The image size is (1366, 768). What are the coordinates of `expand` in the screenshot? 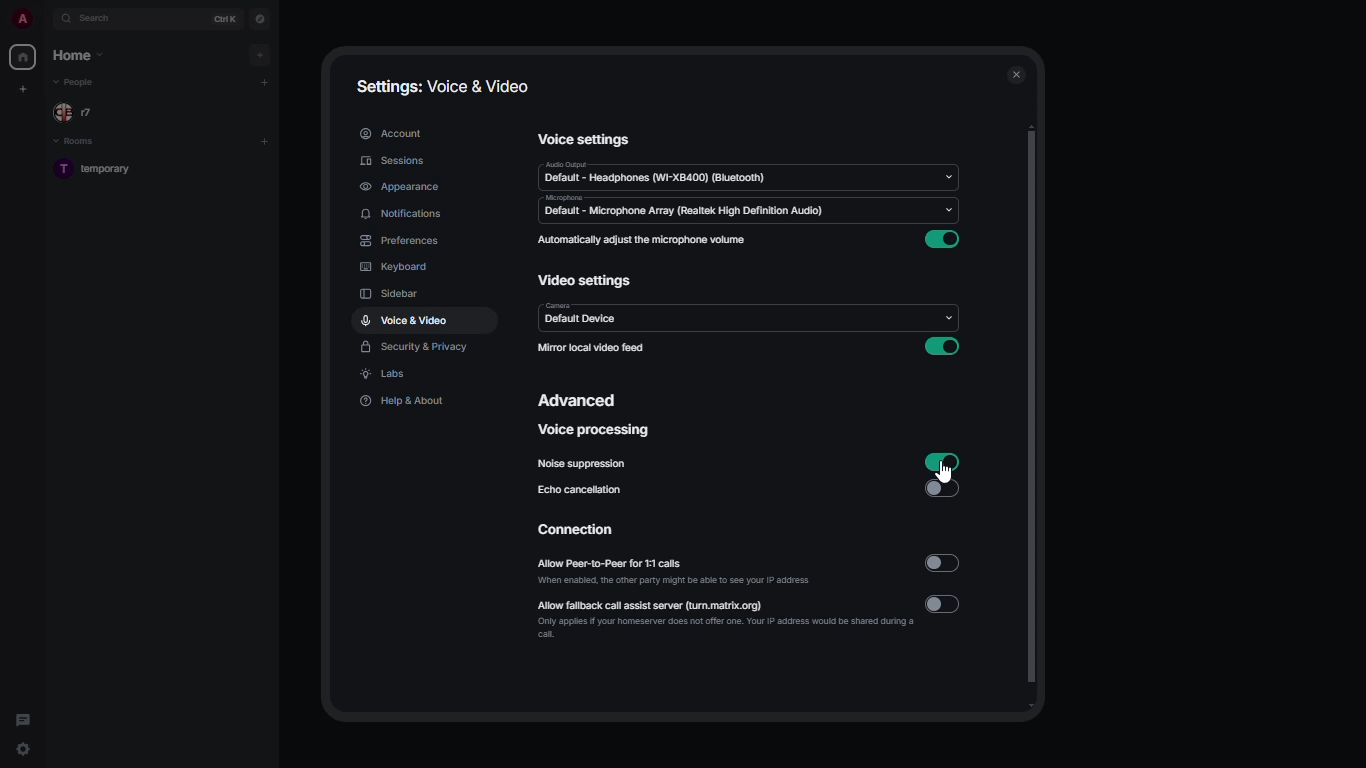 It's located at (45, 20).